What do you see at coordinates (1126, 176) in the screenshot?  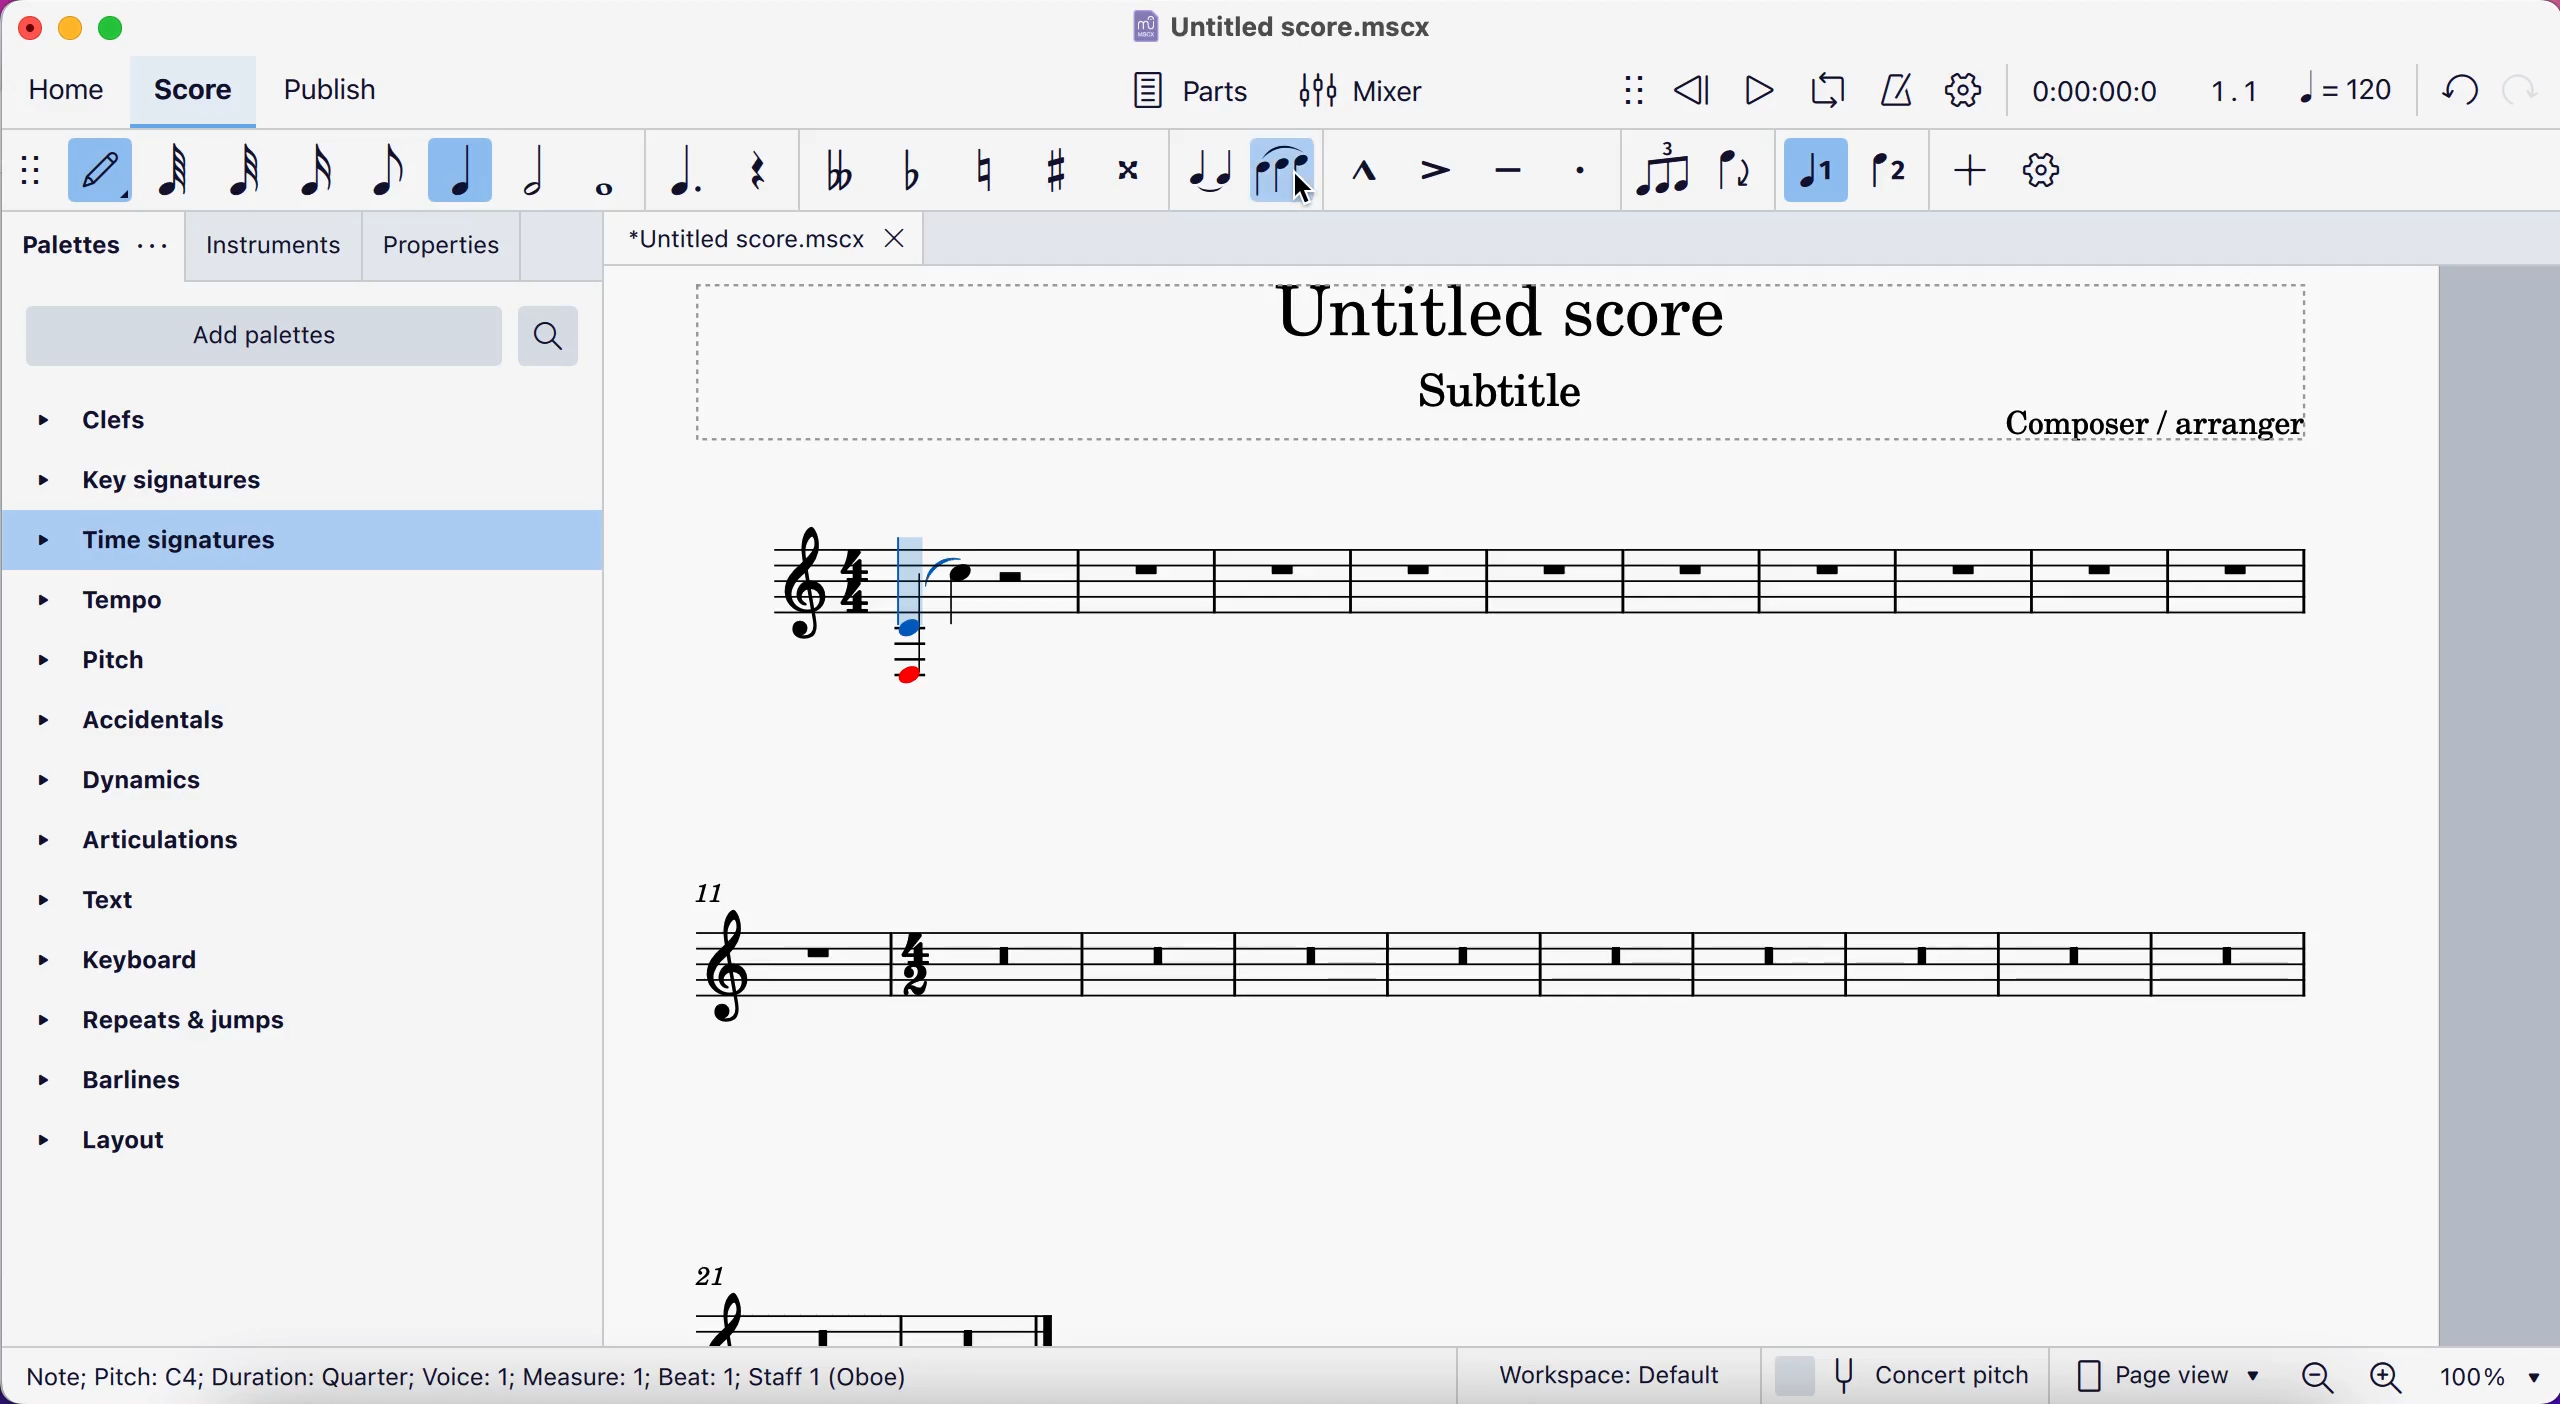 I see `toggle double sharp` at bounding box center [1126, 176].